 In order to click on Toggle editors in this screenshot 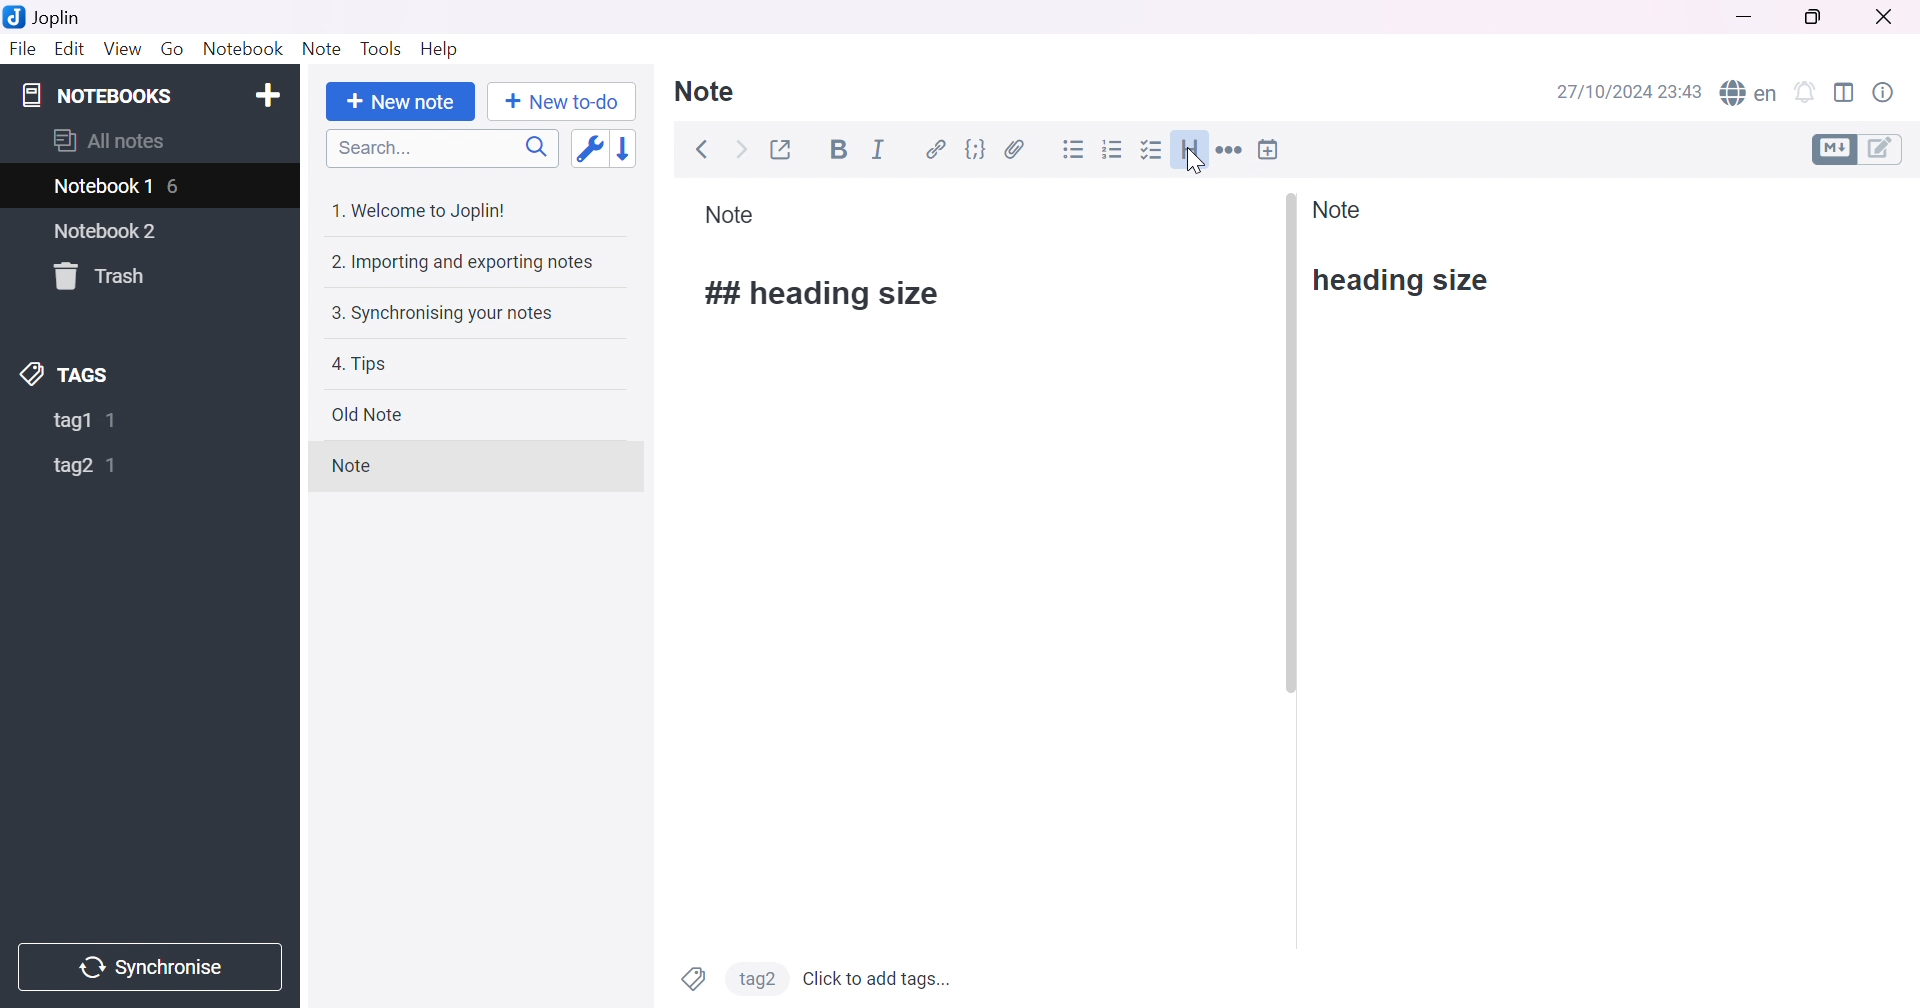, I will do `click(1856, 148)`.